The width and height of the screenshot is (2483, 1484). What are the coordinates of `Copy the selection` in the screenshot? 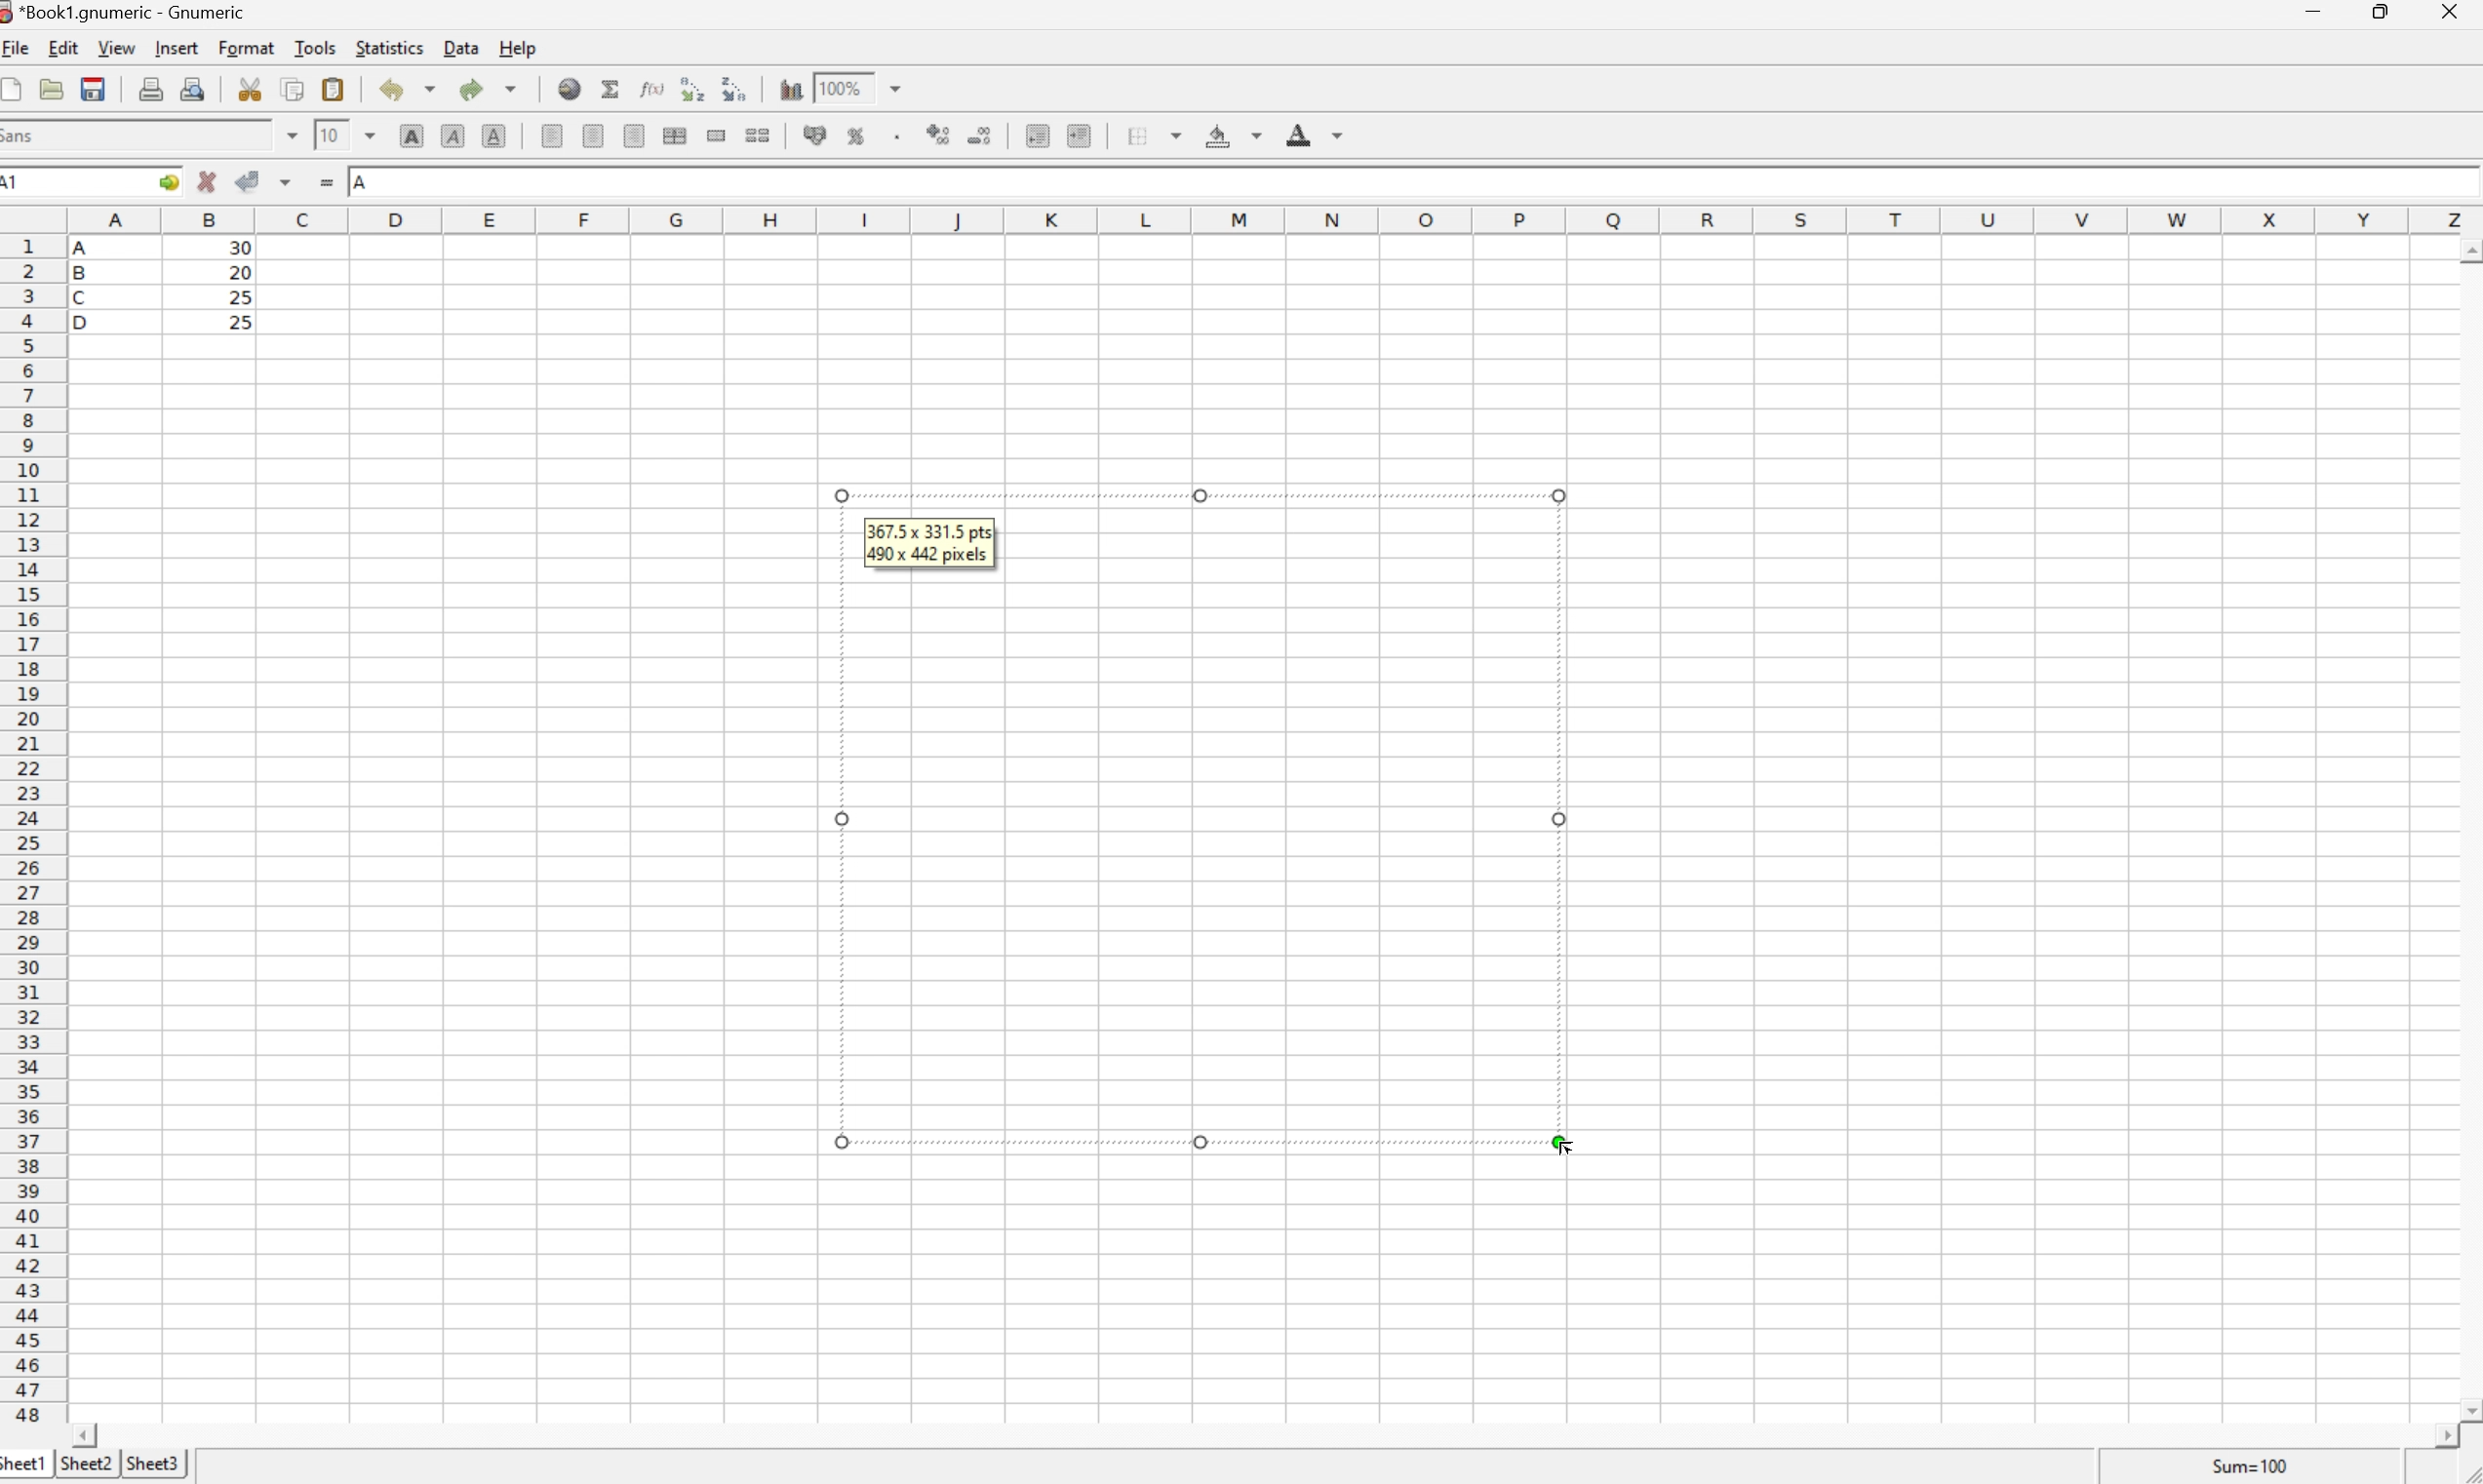 It's located at (293, 91).